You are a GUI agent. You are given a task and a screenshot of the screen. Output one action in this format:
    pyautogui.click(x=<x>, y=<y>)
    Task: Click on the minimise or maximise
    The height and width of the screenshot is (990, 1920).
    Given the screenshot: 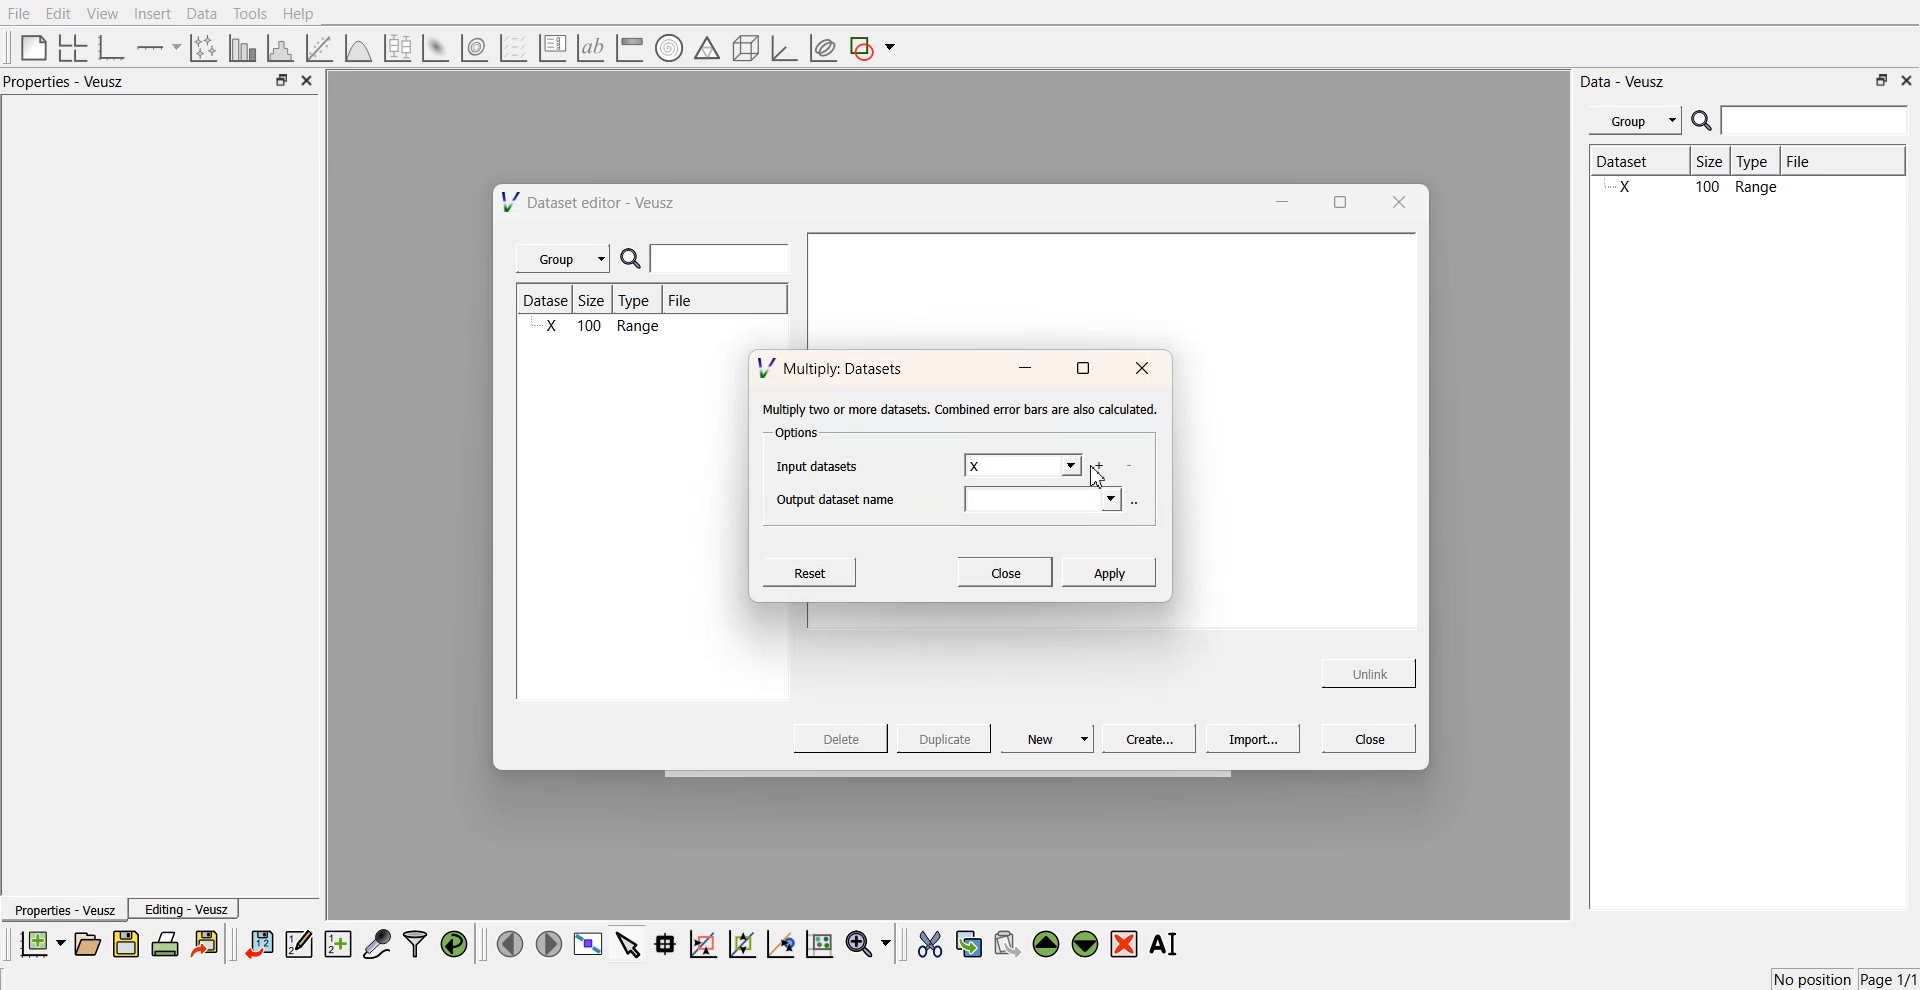 What is the action you would take?
    pyautogui.click(x=1882, y=80)
    